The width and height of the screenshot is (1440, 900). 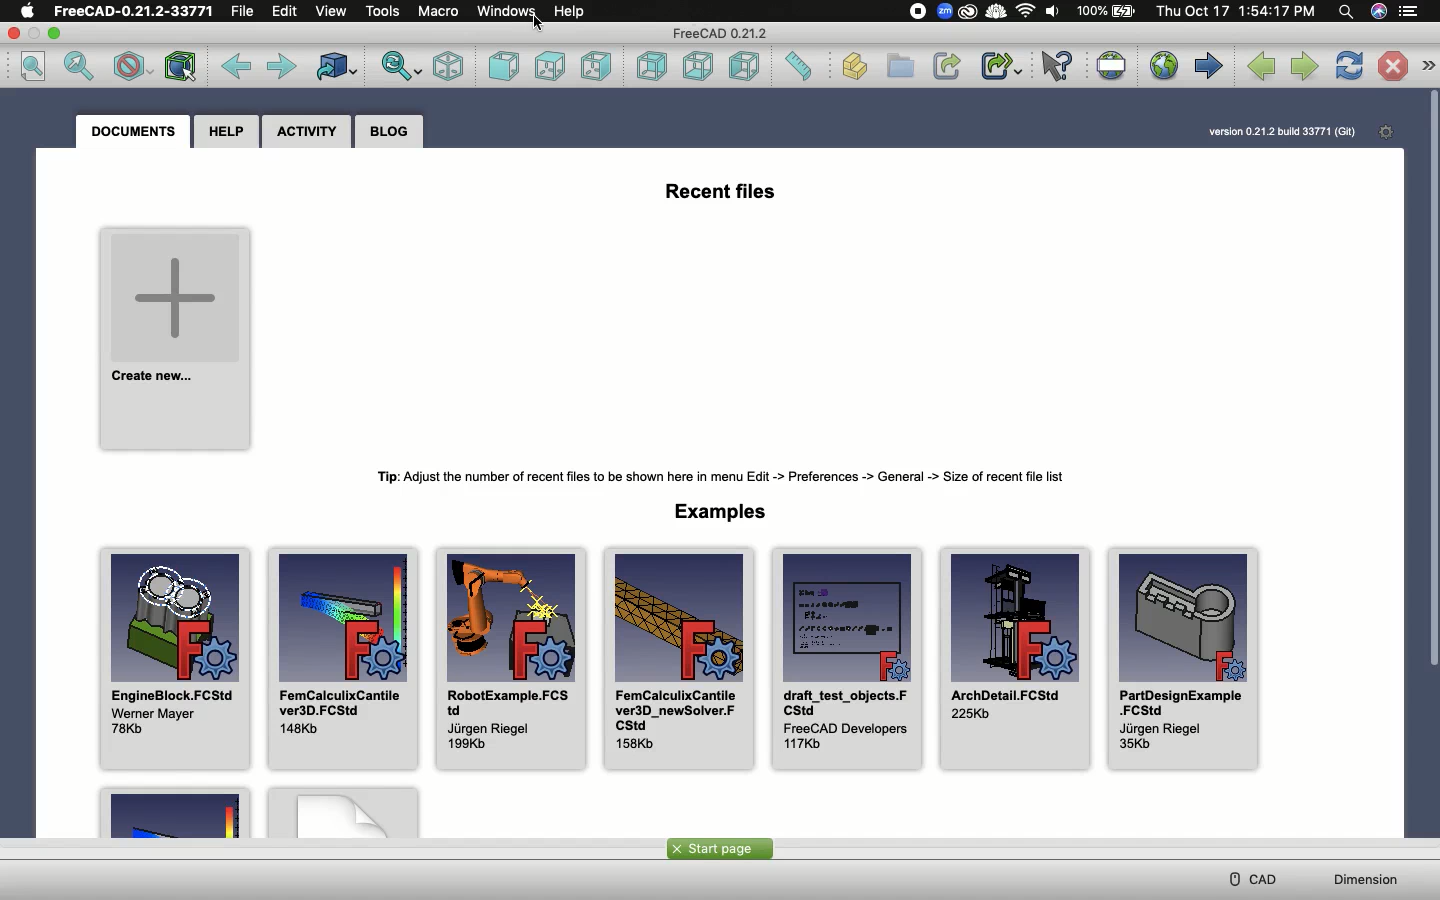 I want to click on Voice control, so click(x=1376, y=12).